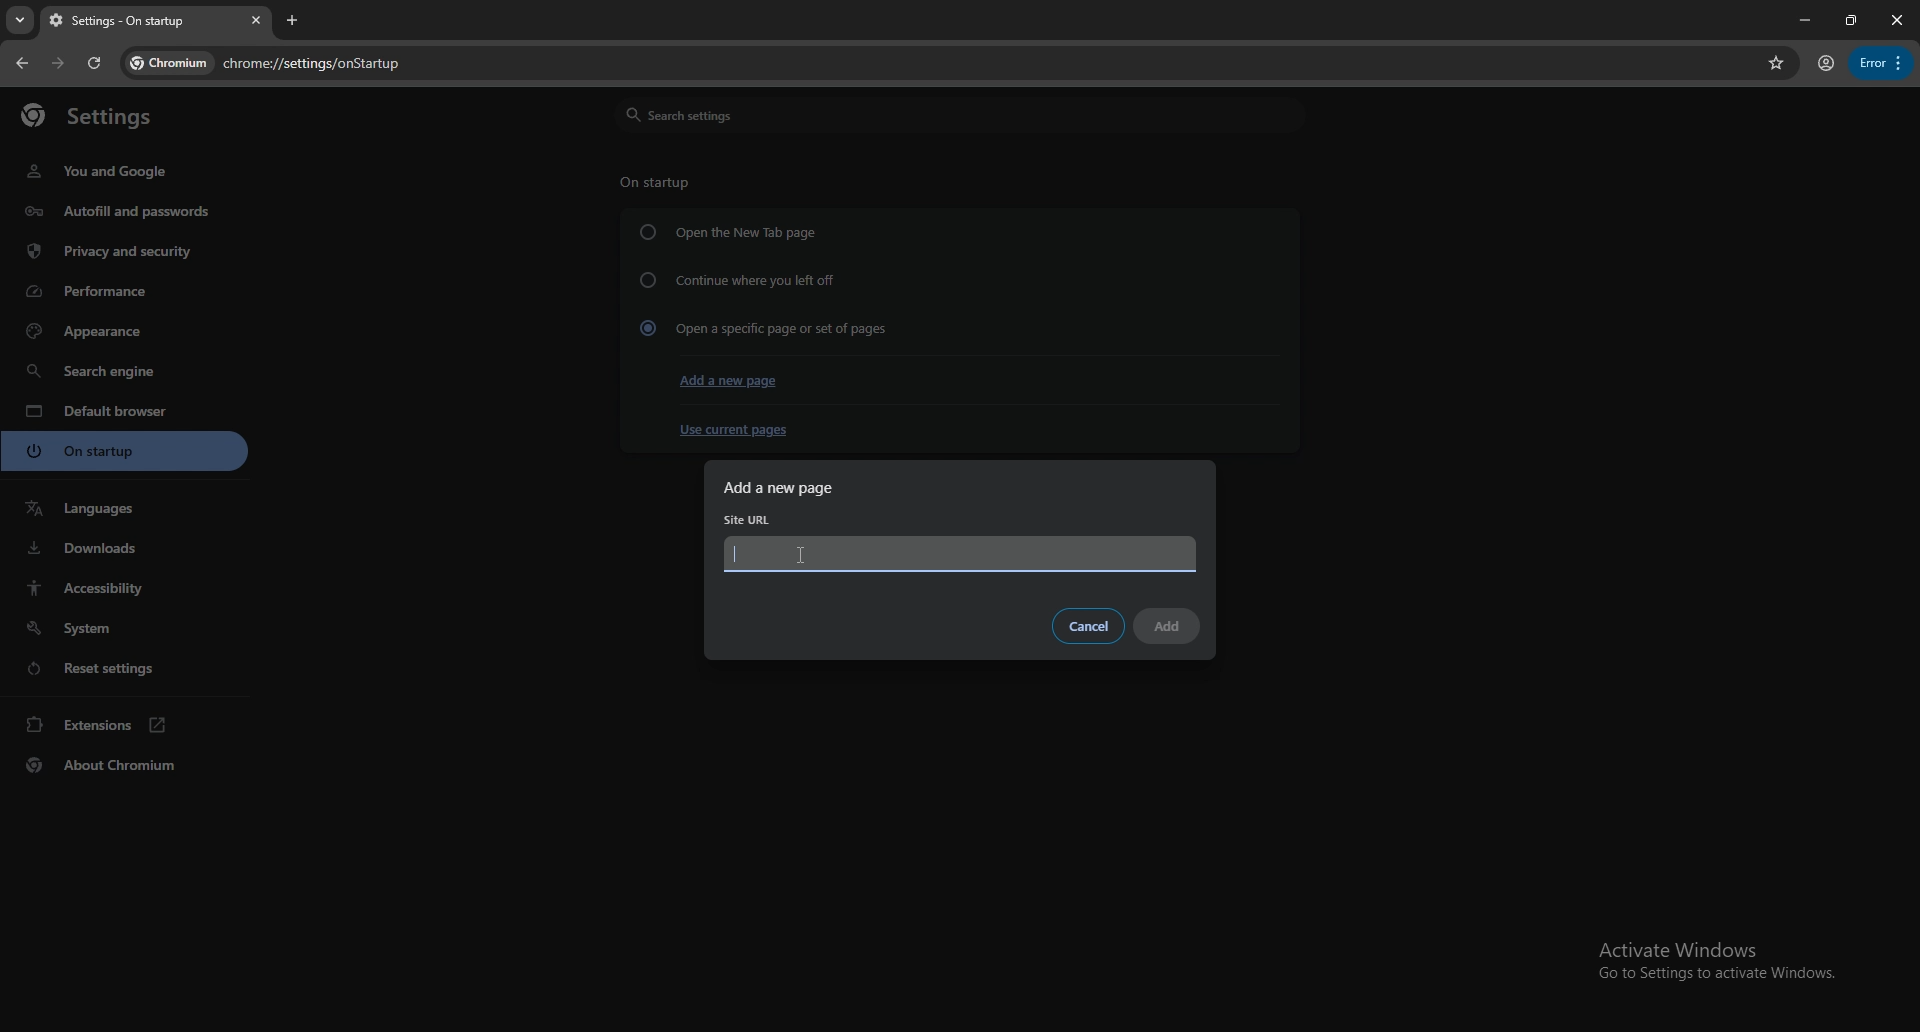 The height and width of the screenshot is (1032, 1920). What do you see at coordinates (253, 21) in the screenshot?
I see `close tab` at bounding box center [253, 21].